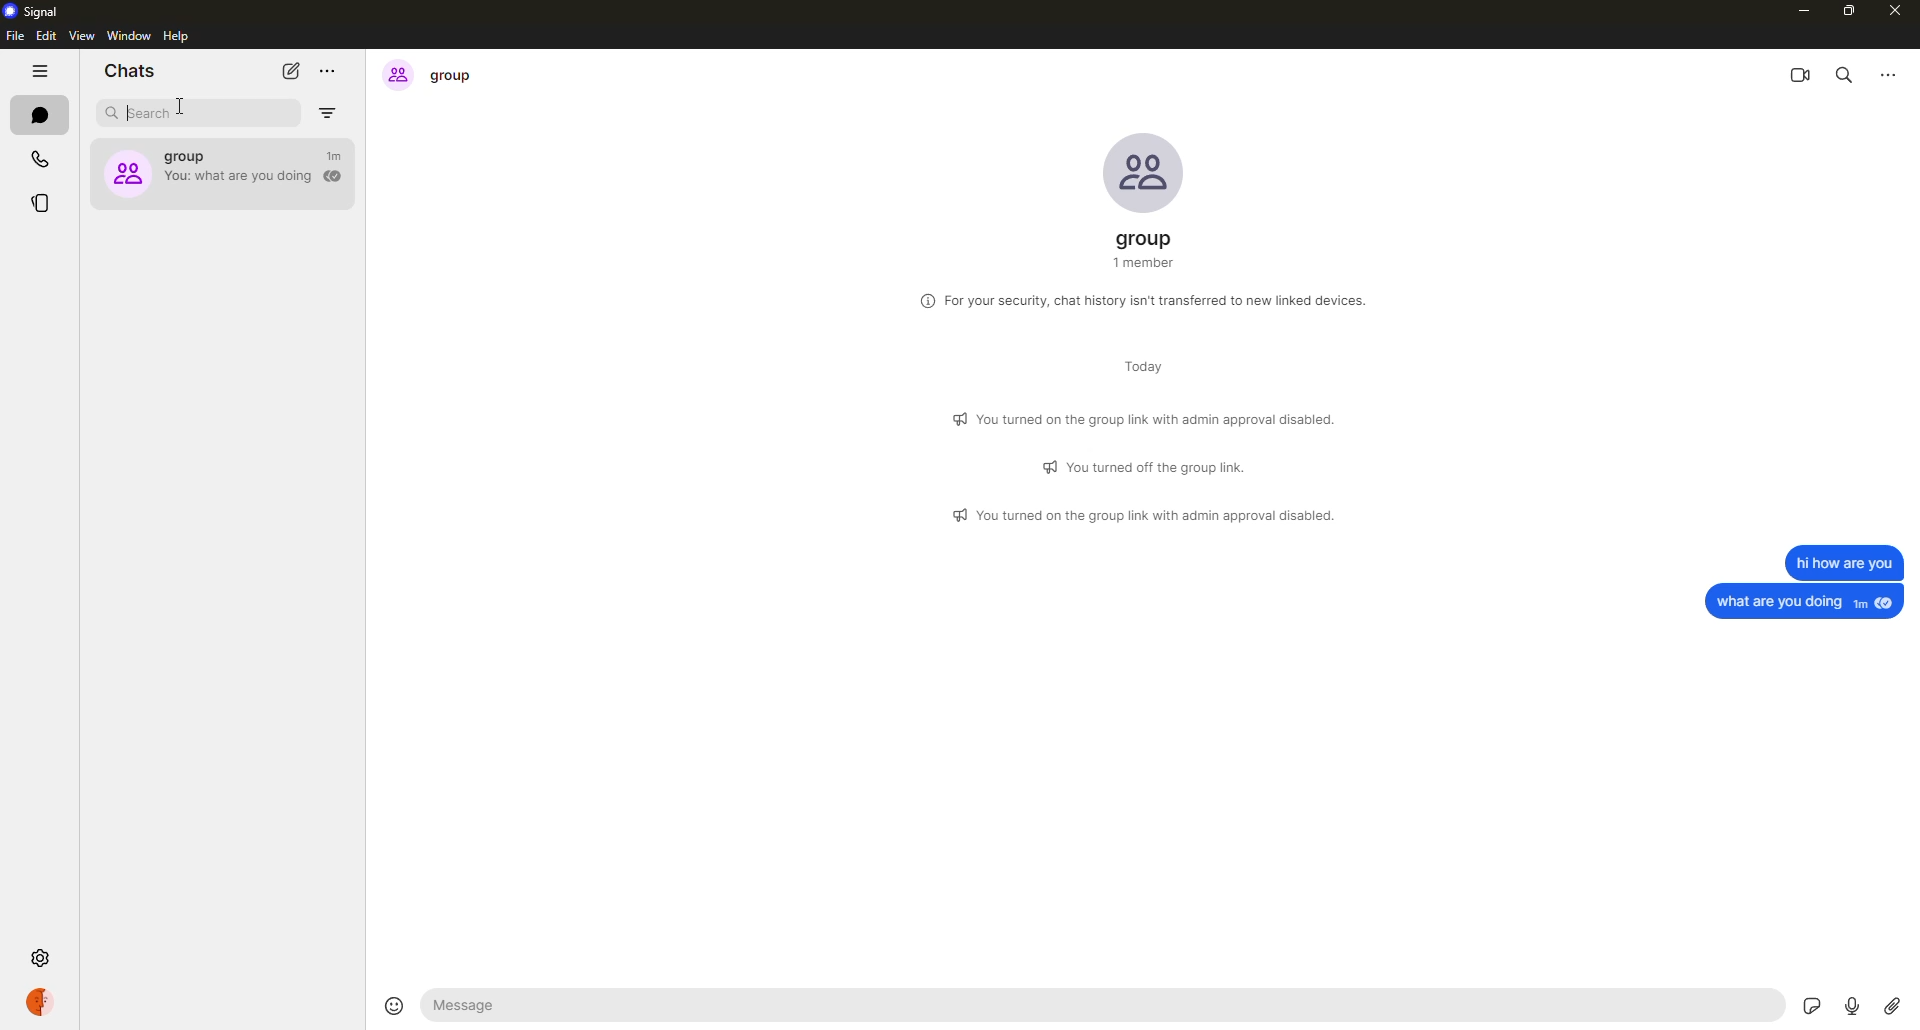 This screenshot has width=1920, height=1030. Describe the element at coordinates (1892, 1005) in the screenshot. I see `attach` at that location.